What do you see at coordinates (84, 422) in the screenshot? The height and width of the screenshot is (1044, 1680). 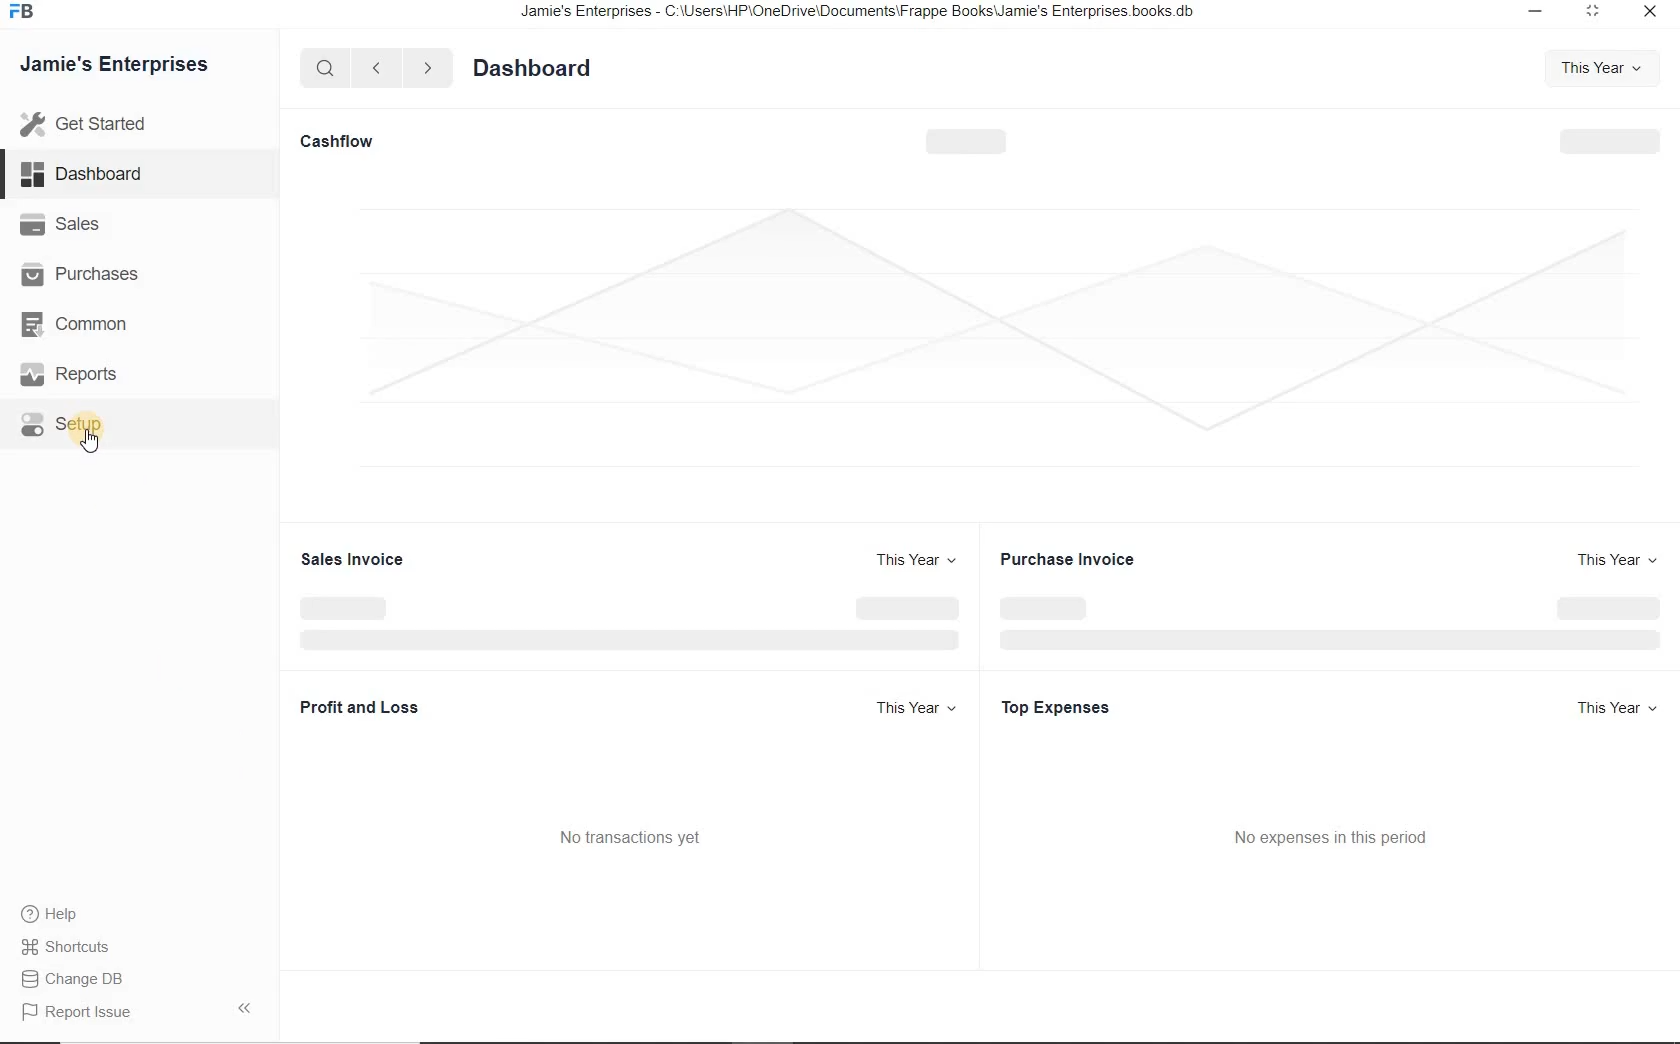 I see `Setup` at bounding box center [84, 422].